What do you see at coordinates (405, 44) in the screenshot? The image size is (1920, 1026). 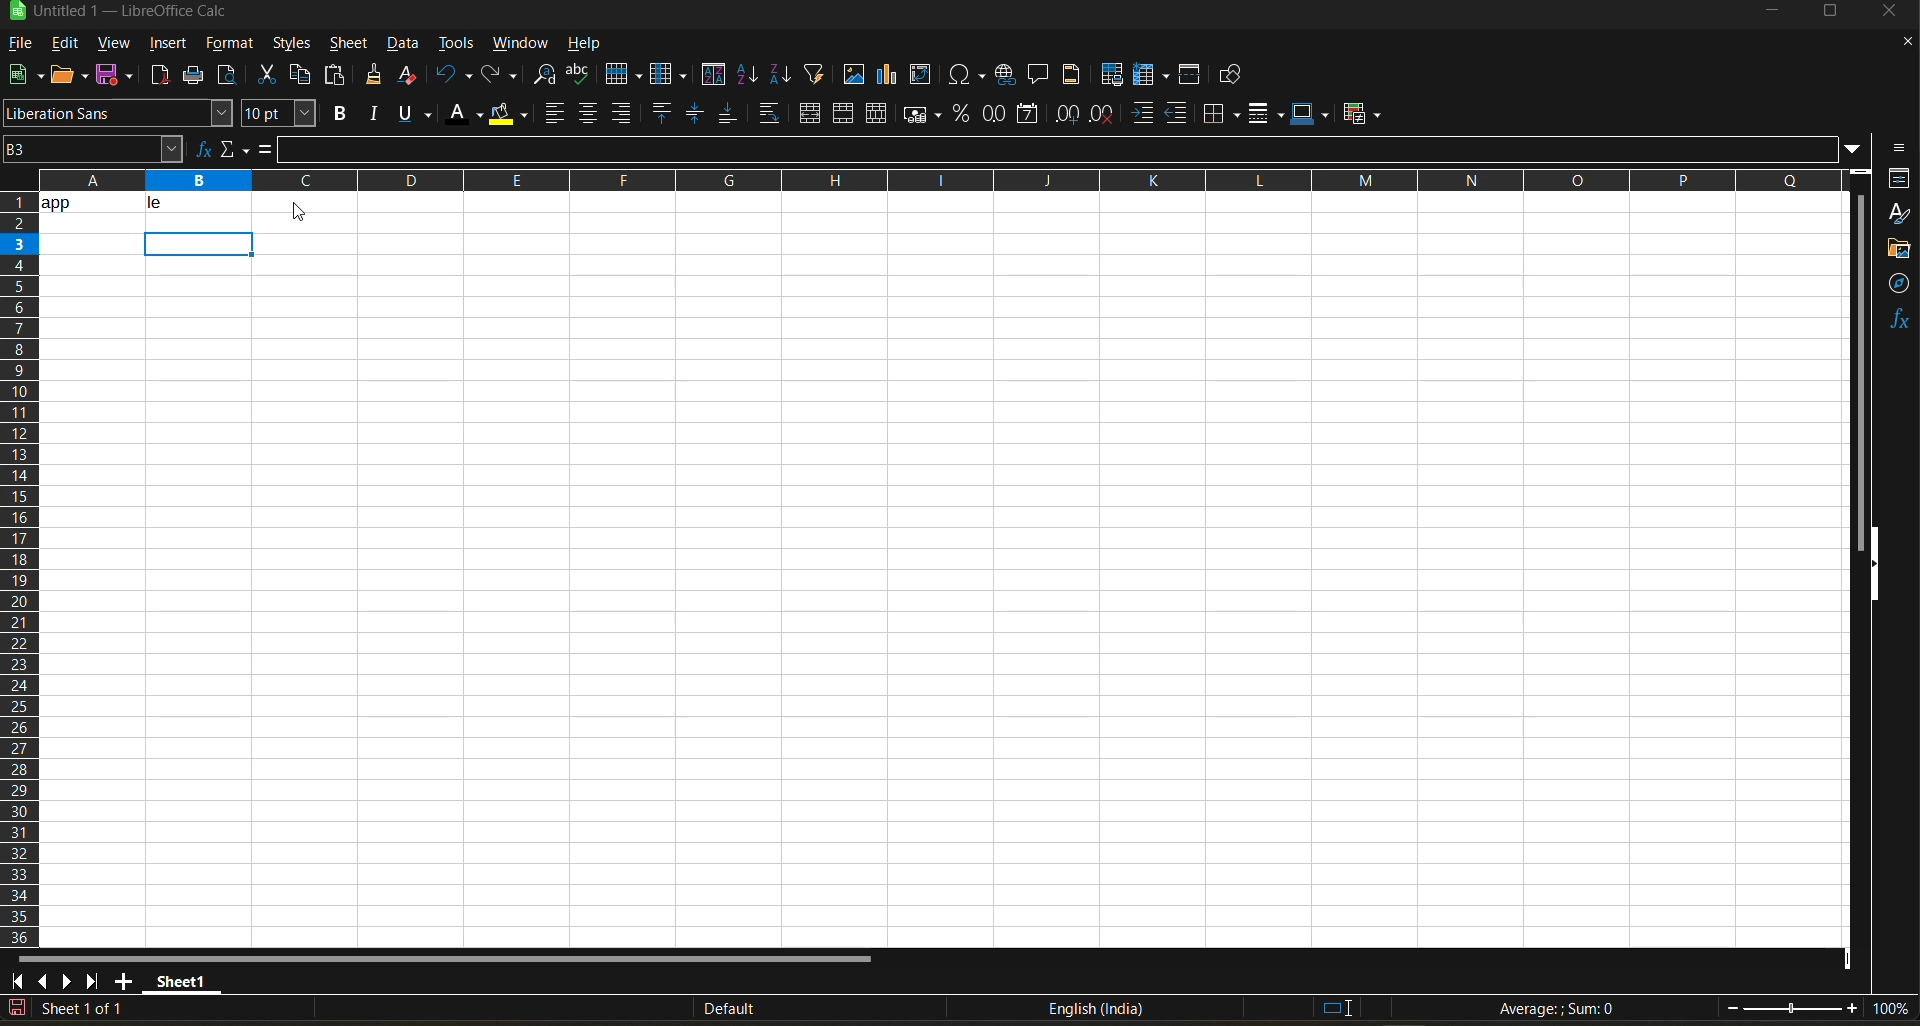 I see `data` at bounding box center [405, 44].